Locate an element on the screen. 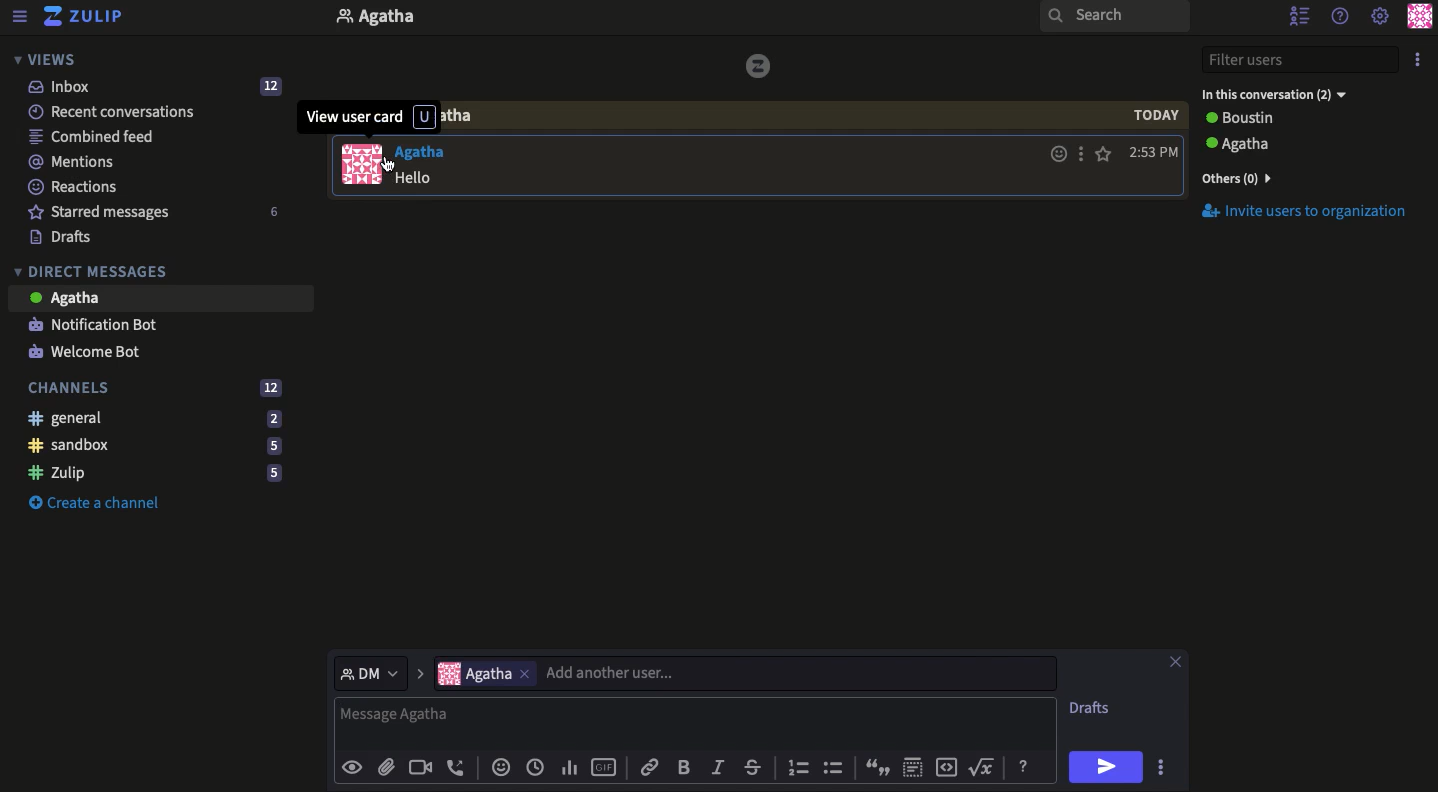 The height and width of the screenshot is (792, 1438). Quote is located at coordinates (880, 766).